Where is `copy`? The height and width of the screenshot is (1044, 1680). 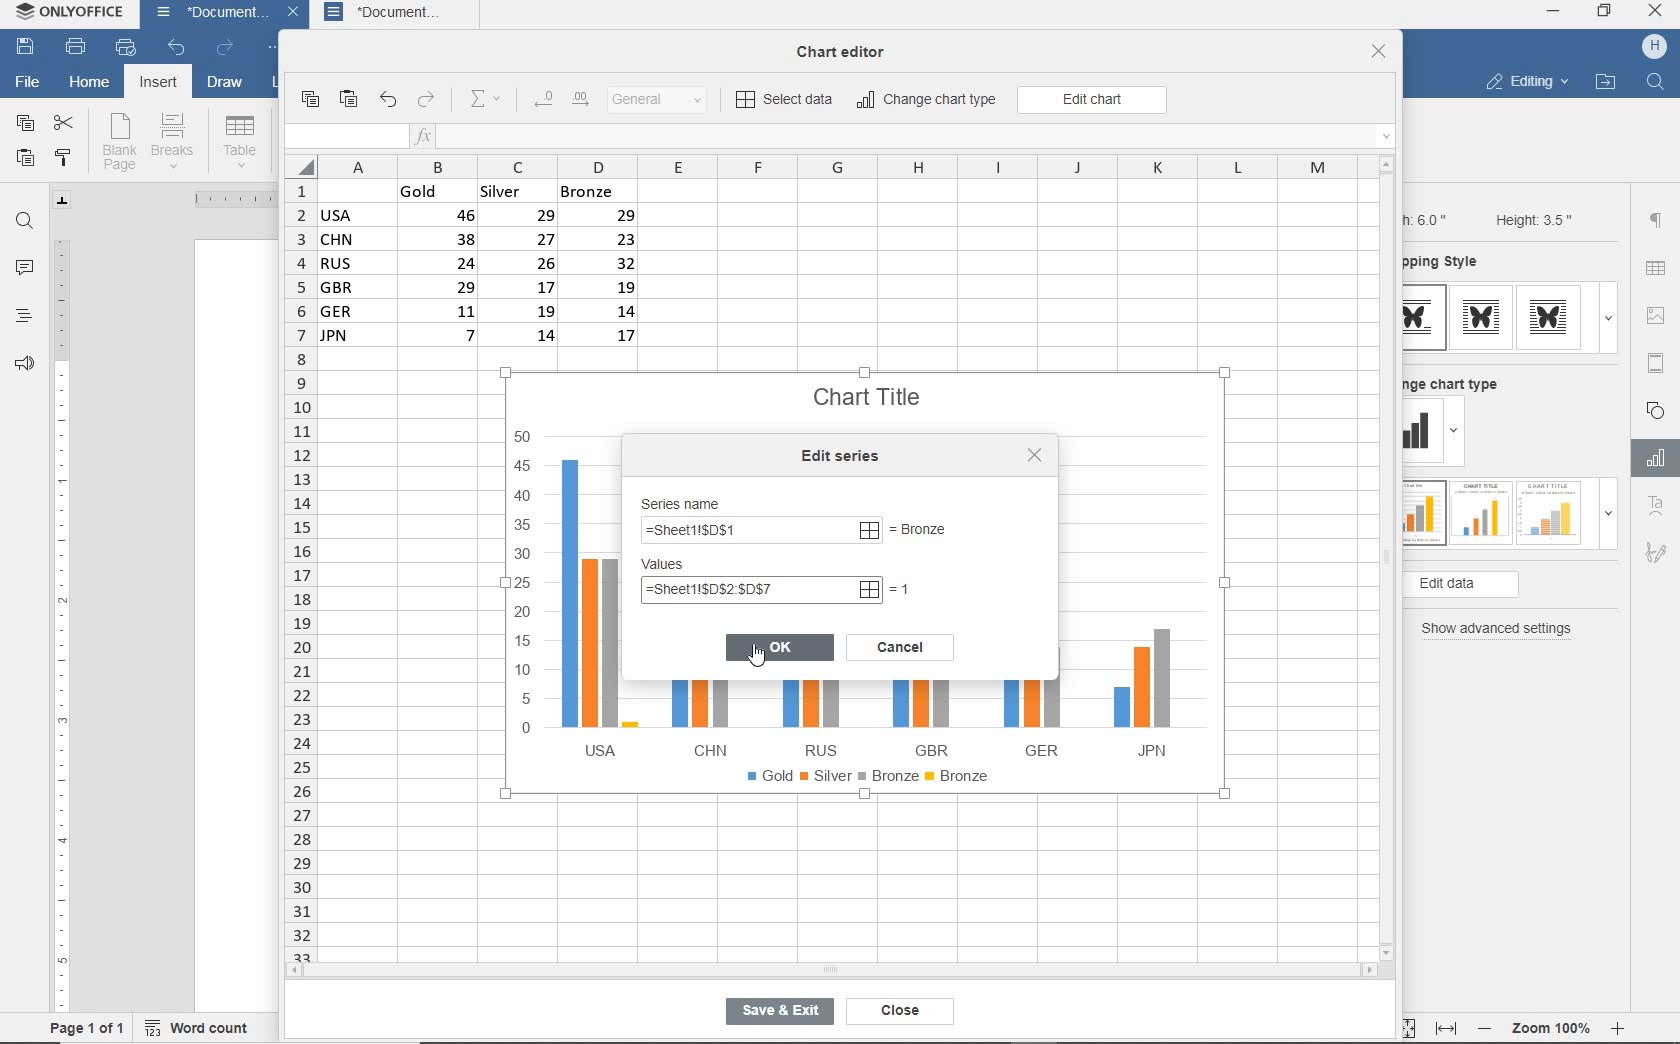
copy is located at coordinates (24, 124).